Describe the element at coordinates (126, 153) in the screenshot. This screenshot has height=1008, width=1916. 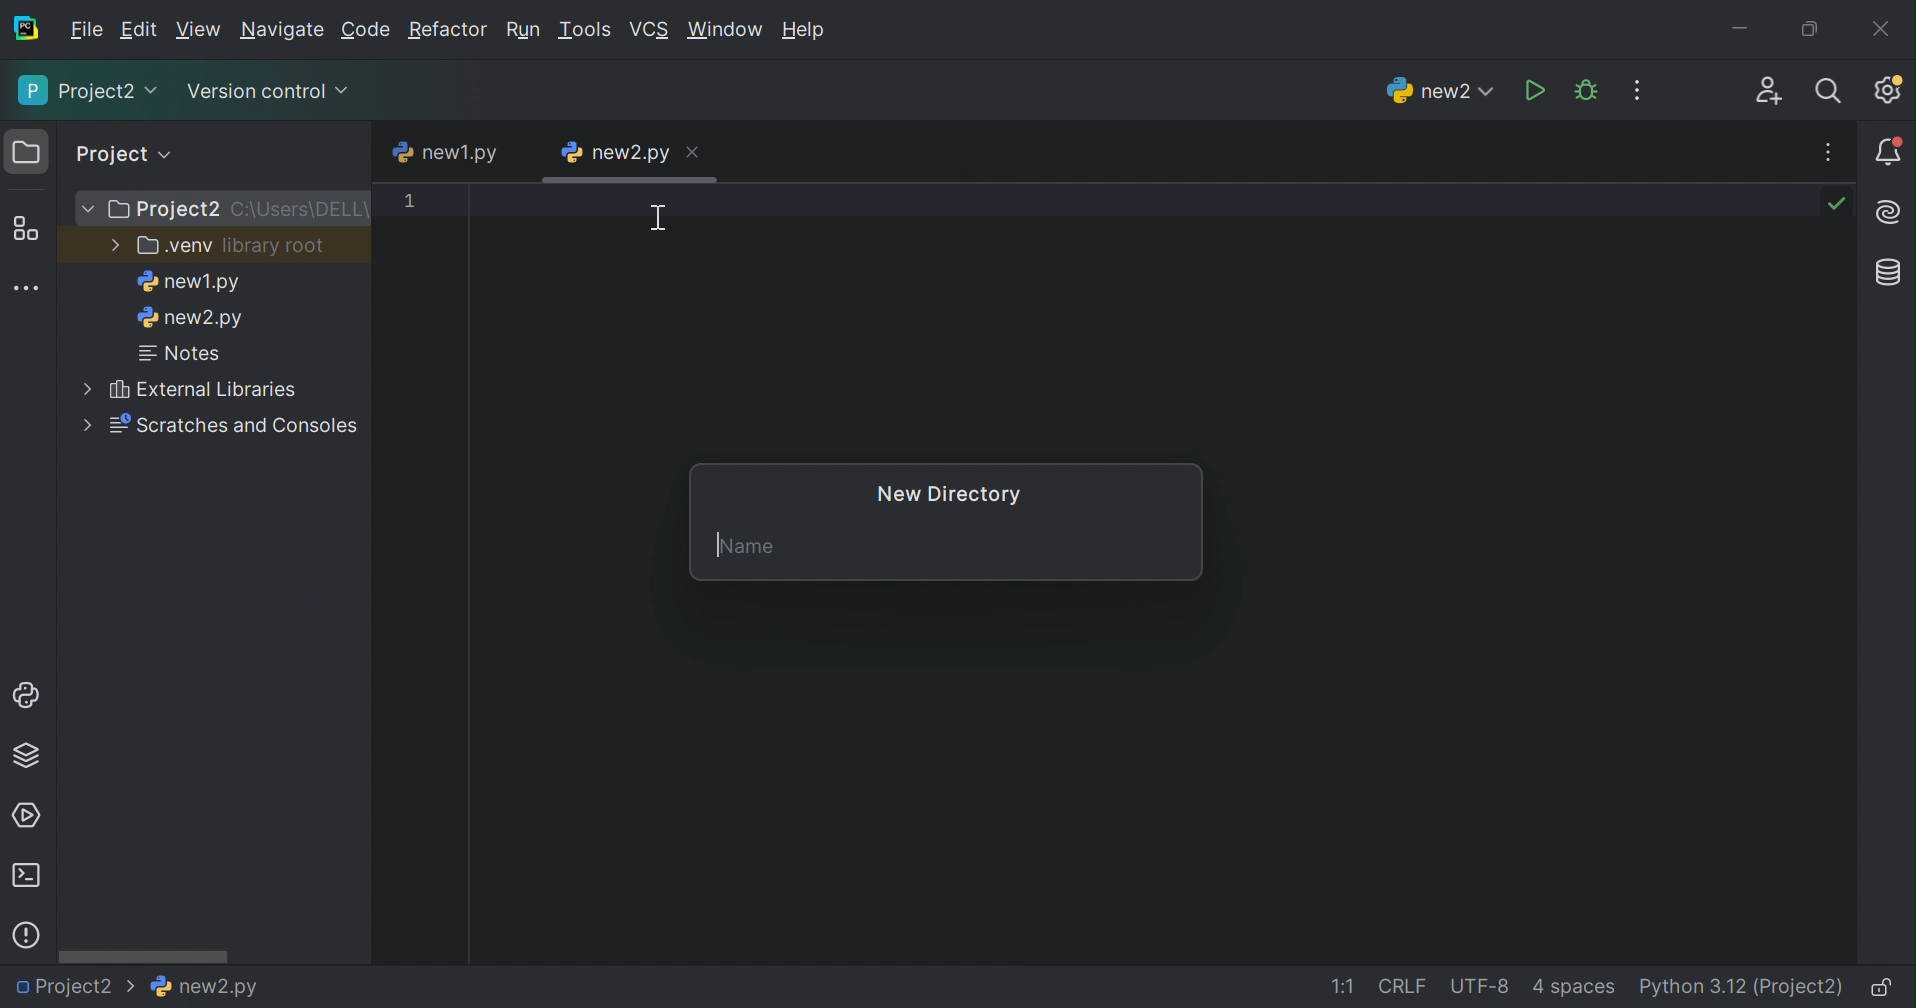
I see `Project` at that location.